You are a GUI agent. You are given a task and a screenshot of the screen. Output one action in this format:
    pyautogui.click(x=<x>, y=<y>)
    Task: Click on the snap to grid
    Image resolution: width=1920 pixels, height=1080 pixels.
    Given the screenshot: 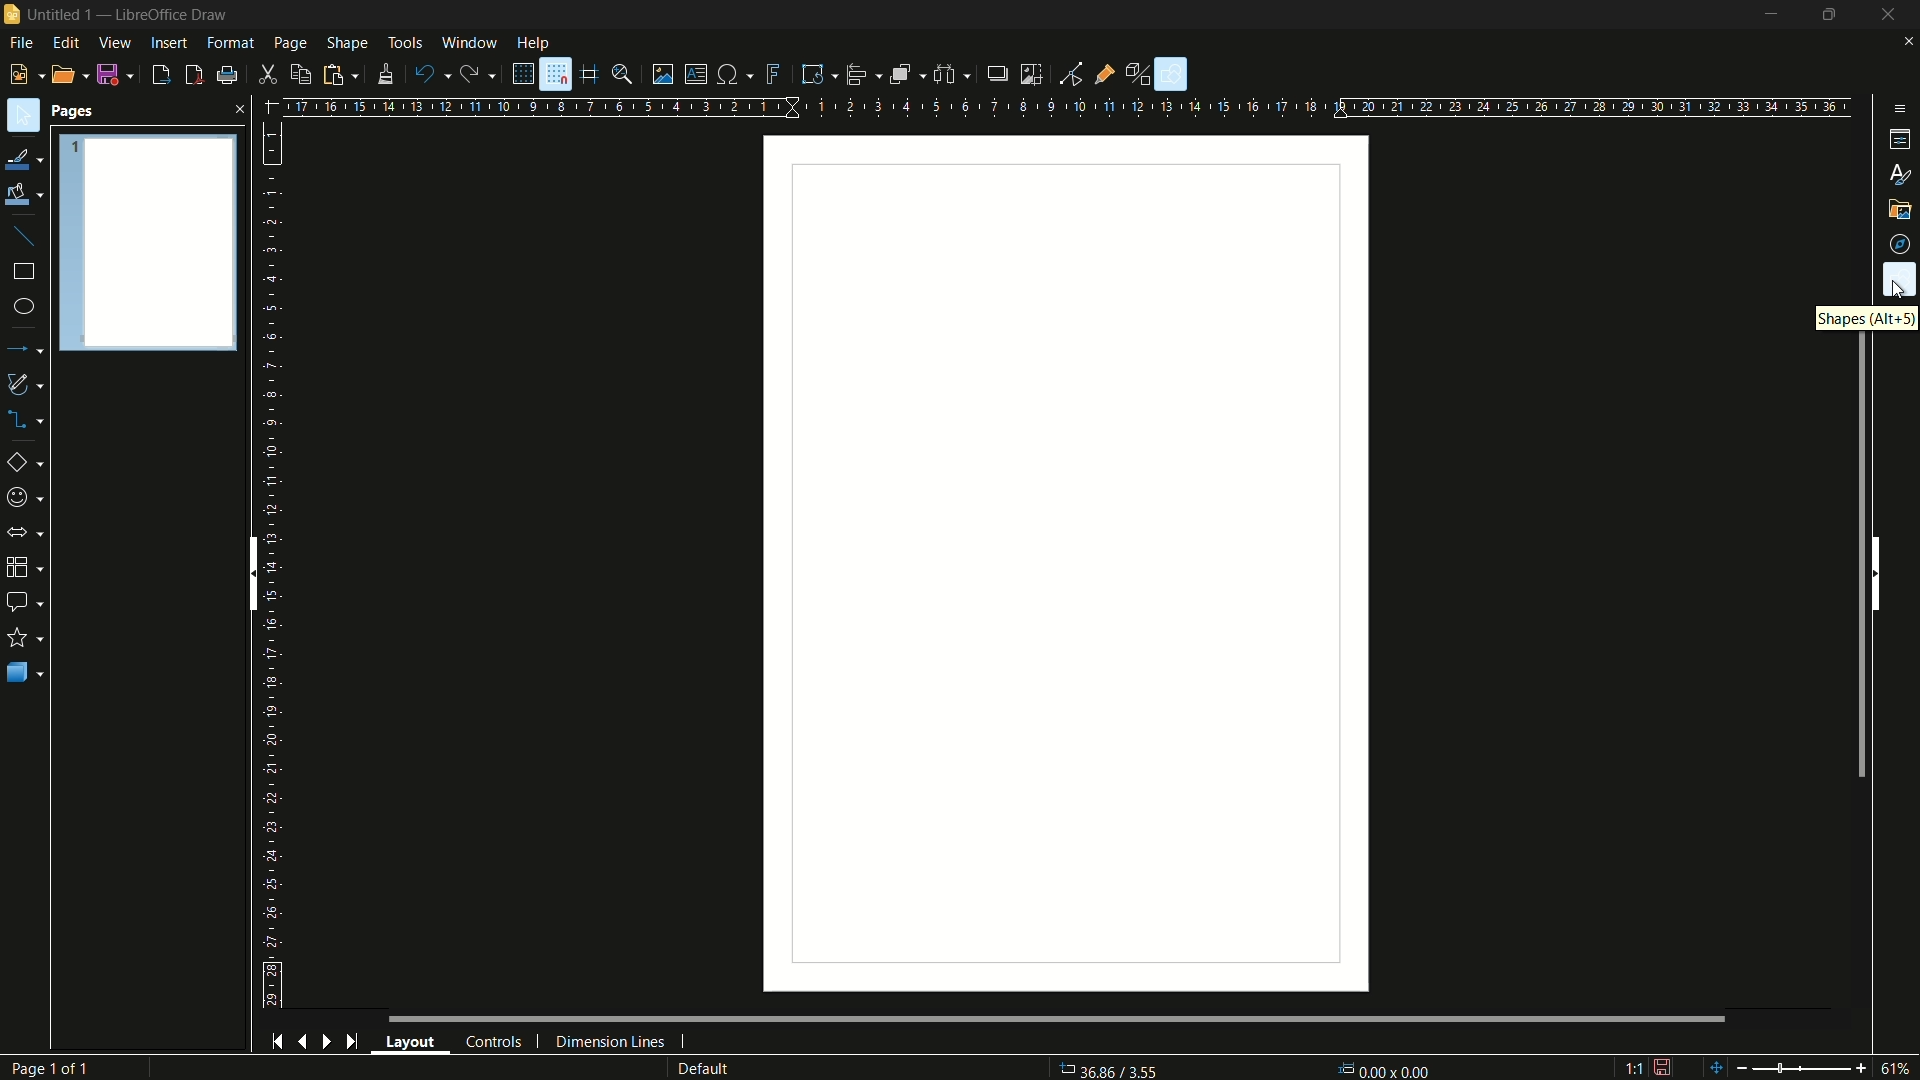 What is the action you would take?
    pyautogui.click(x=555, y=74)
    